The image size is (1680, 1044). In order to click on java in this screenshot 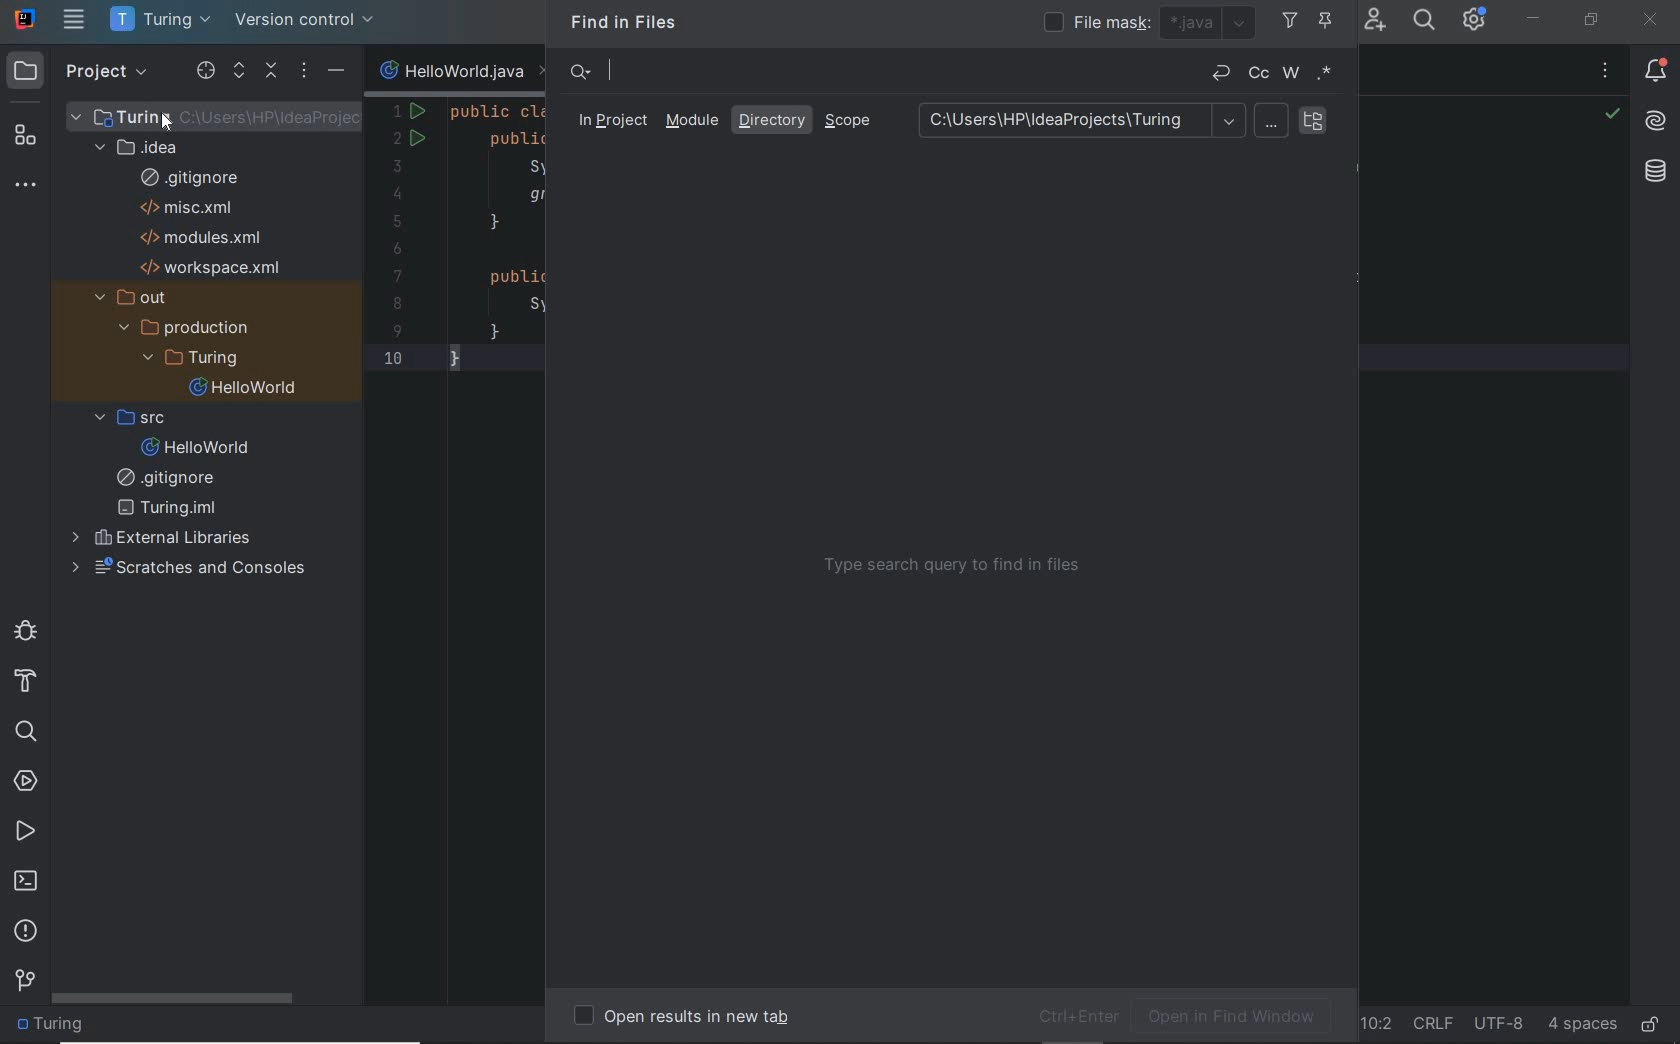, I will do `click(1213, 25)`.